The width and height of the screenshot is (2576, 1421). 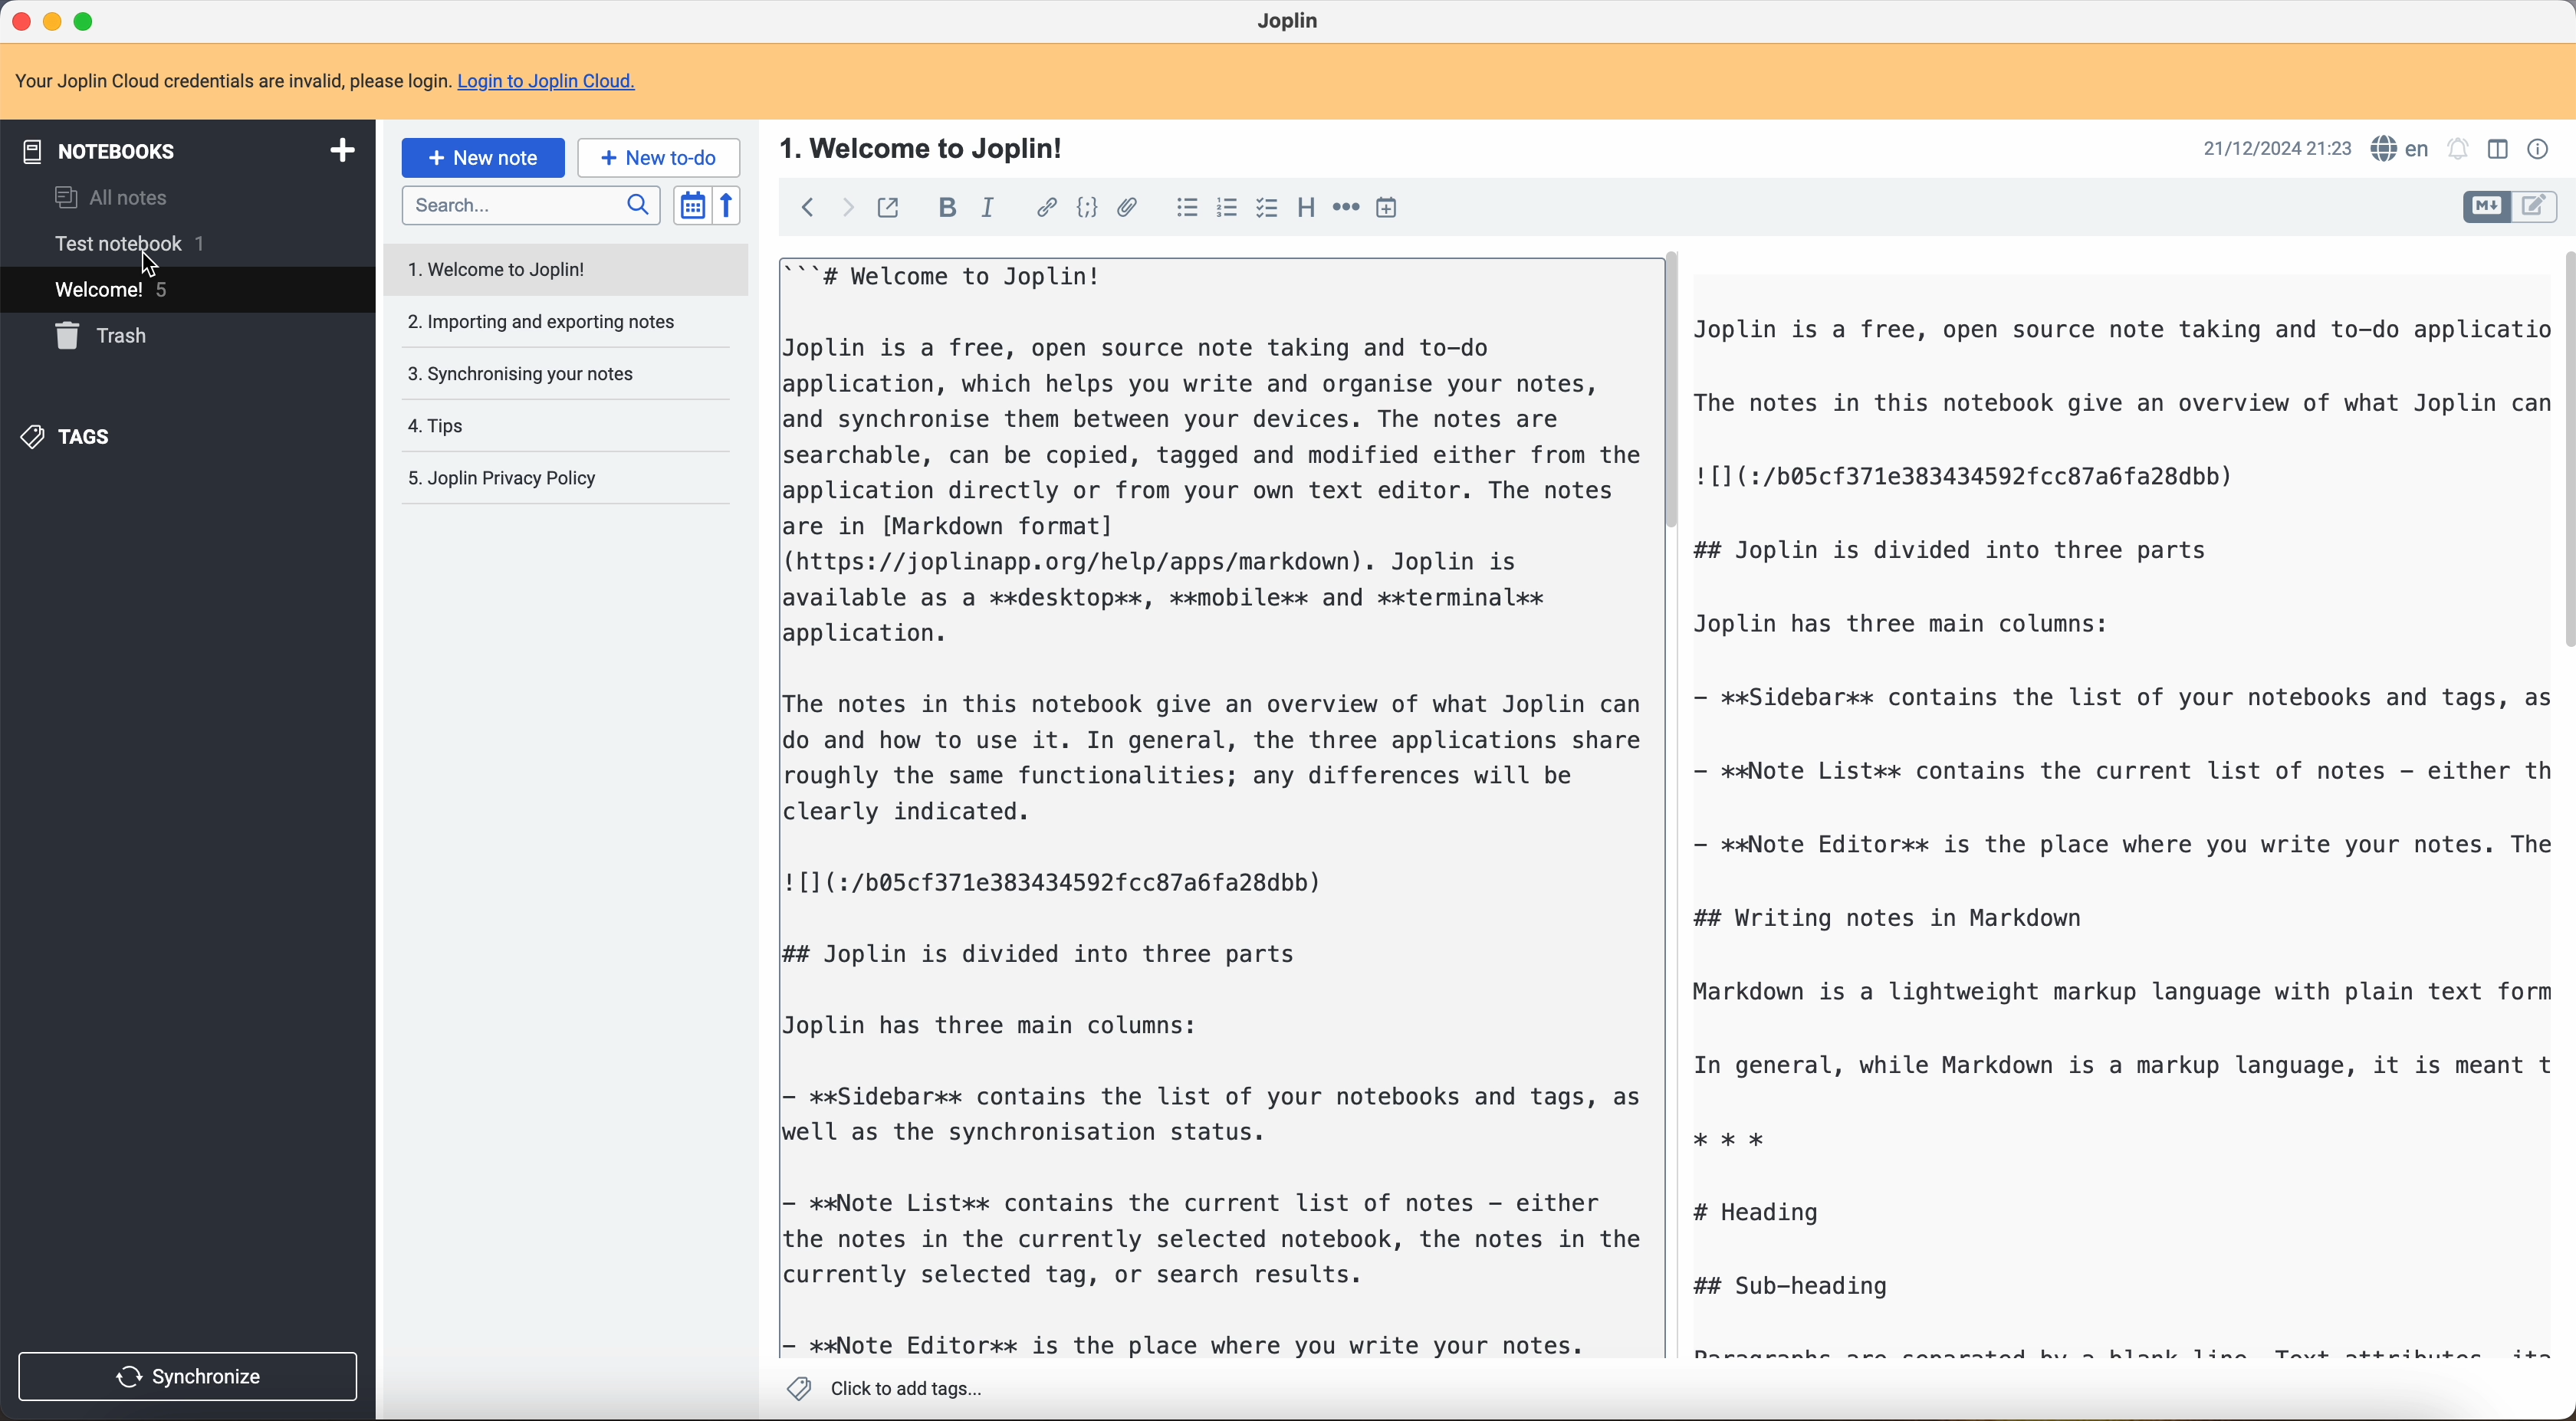 I want to click on scroll bar, so click(x=2560, y=446).